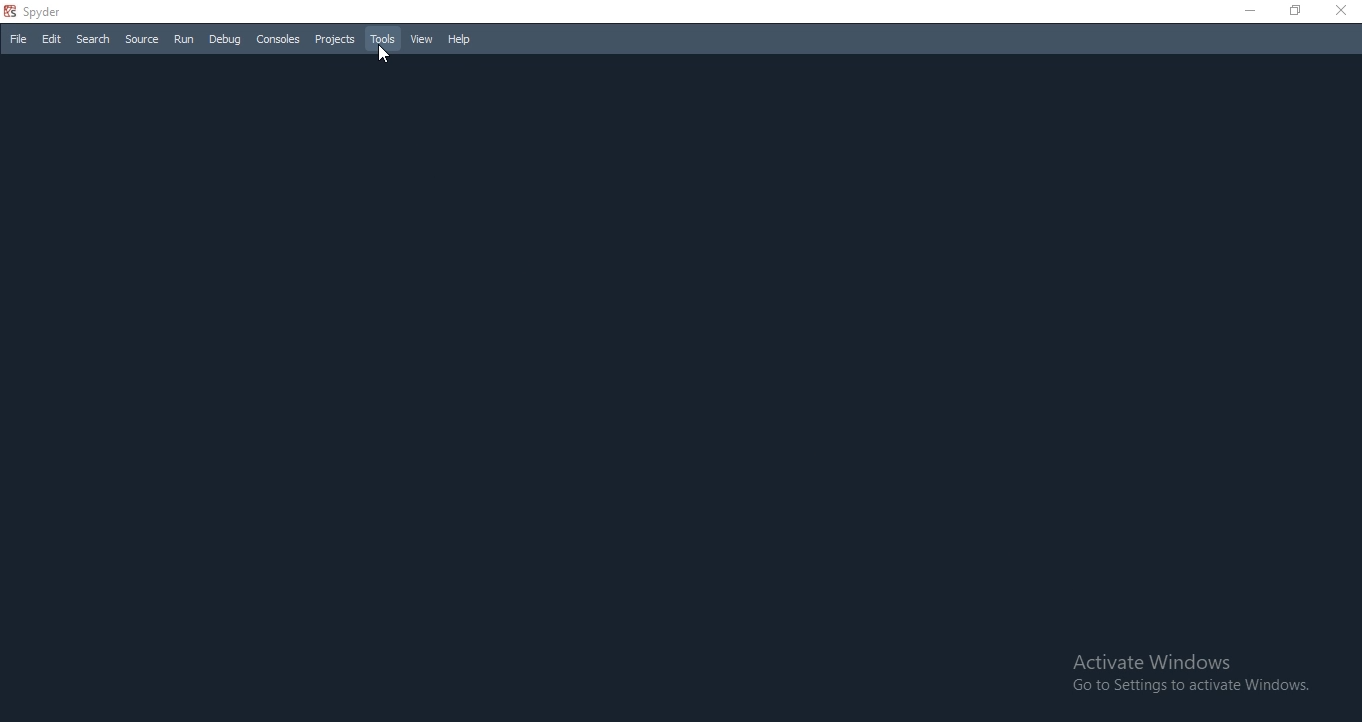  I want to click on Activate Windows
Go to Settings to activate Windows, so click(1188, 673).